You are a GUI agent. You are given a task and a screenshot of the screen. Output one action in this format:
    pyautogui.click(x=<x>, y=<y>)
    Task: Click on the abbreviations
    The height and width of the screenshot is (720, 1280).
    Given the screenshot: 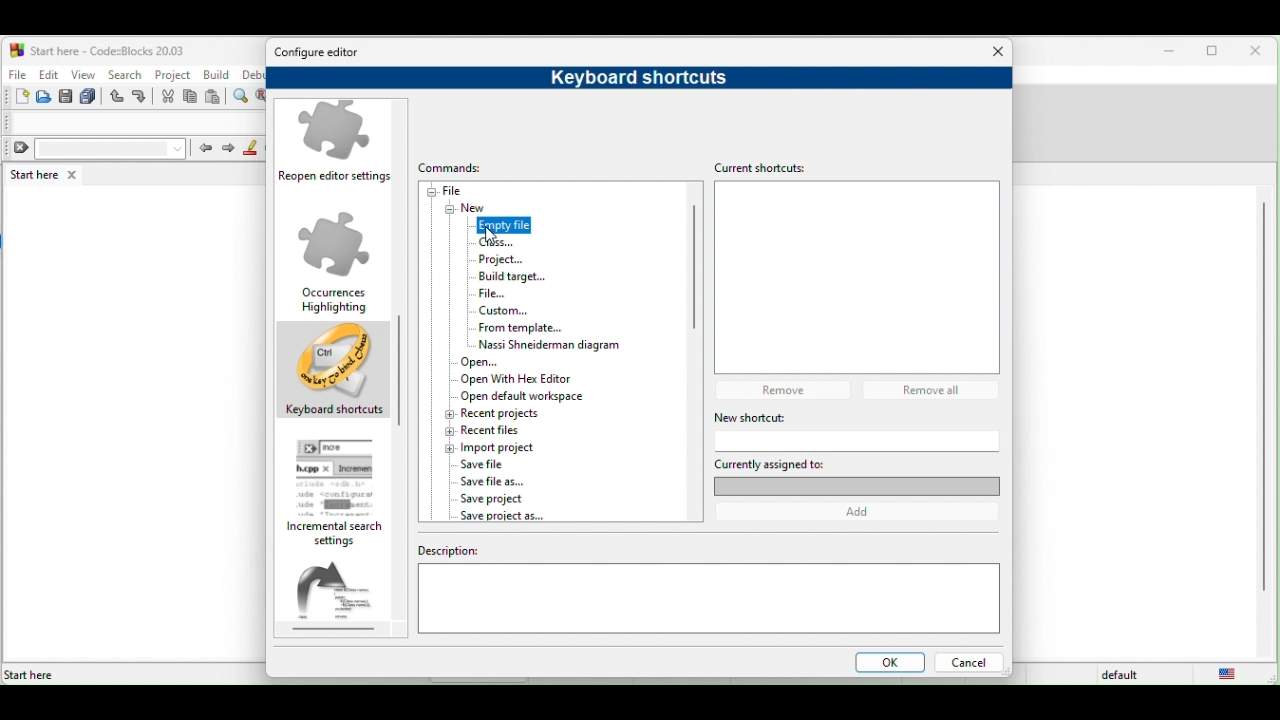 What is the action you would take?
    pyautogui.click(x=342, y=597)
    